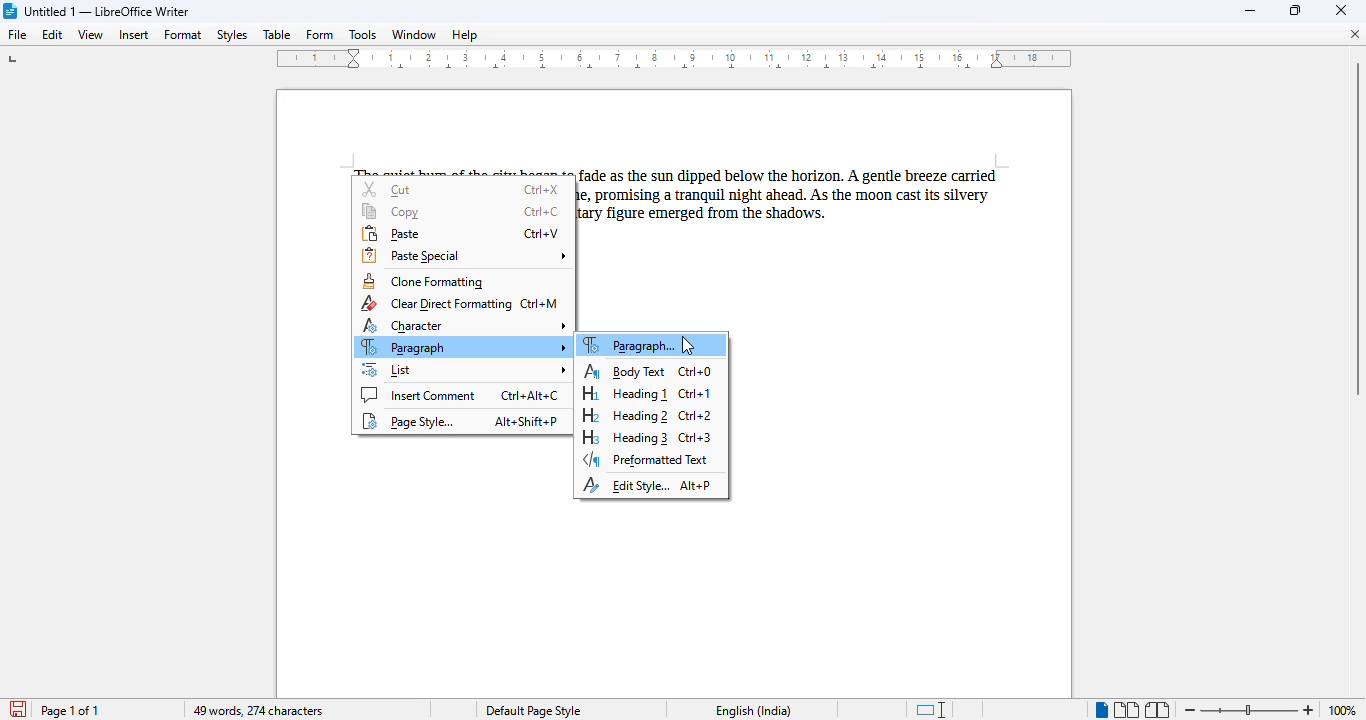 This screenshot has height=720, width=1366. What do you see at coordinates (10, 11) in the screenshot?
I see `logo` at bounding box center [10, 11].